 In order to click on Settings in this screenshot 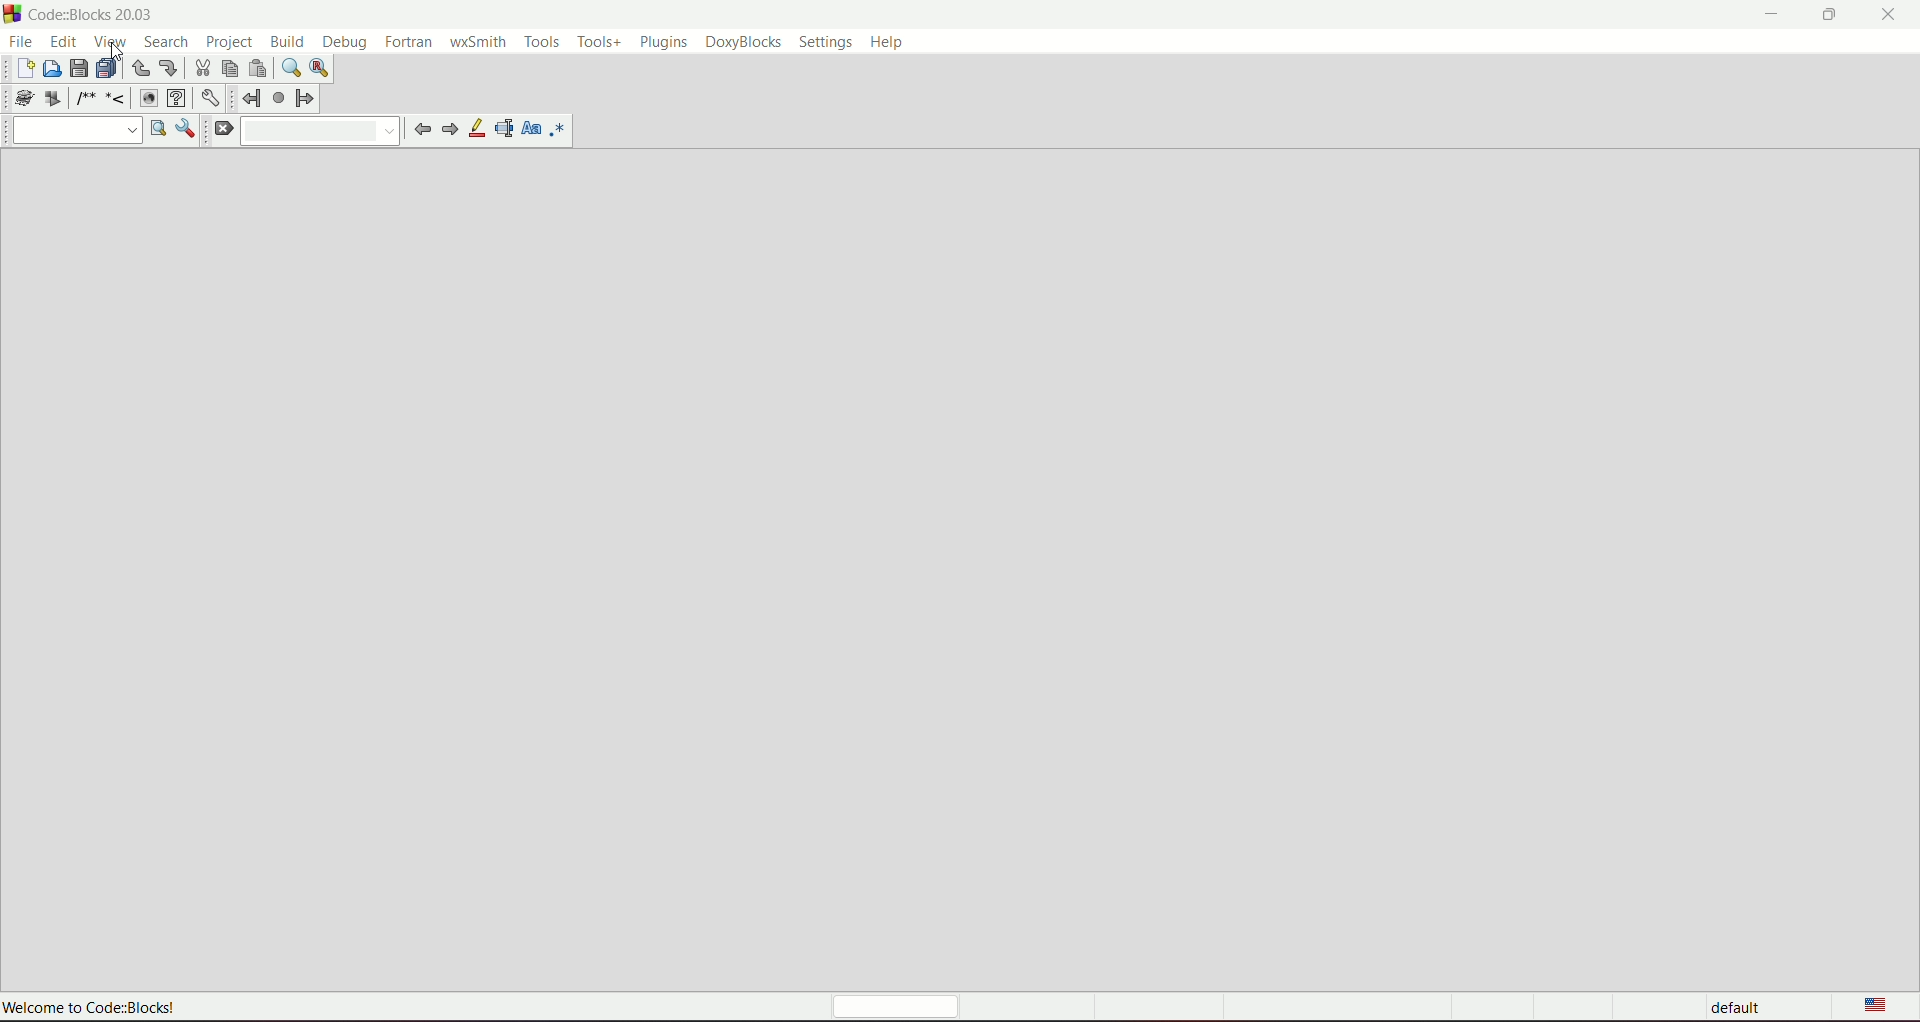, I will do `click(217, 97)`.